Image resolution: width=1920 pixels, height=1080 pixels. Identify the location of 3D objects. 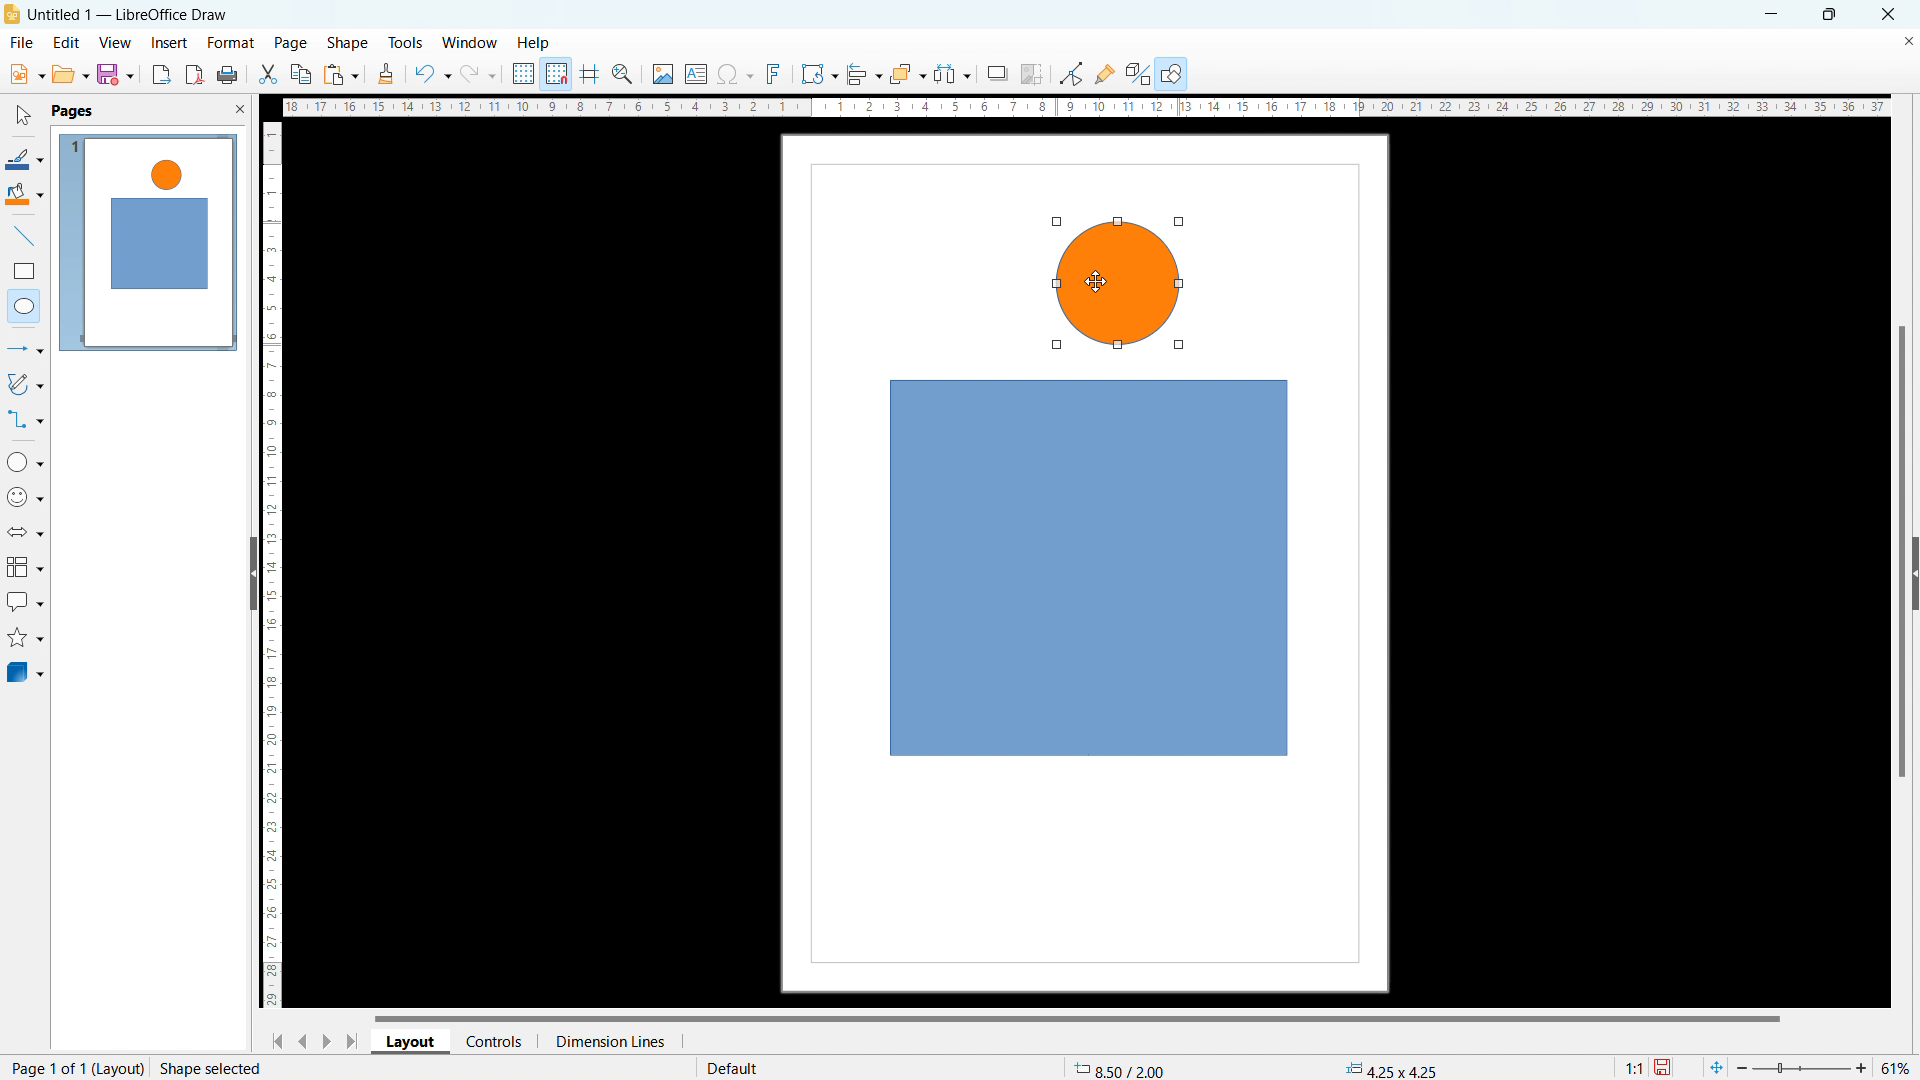
(24, 671).